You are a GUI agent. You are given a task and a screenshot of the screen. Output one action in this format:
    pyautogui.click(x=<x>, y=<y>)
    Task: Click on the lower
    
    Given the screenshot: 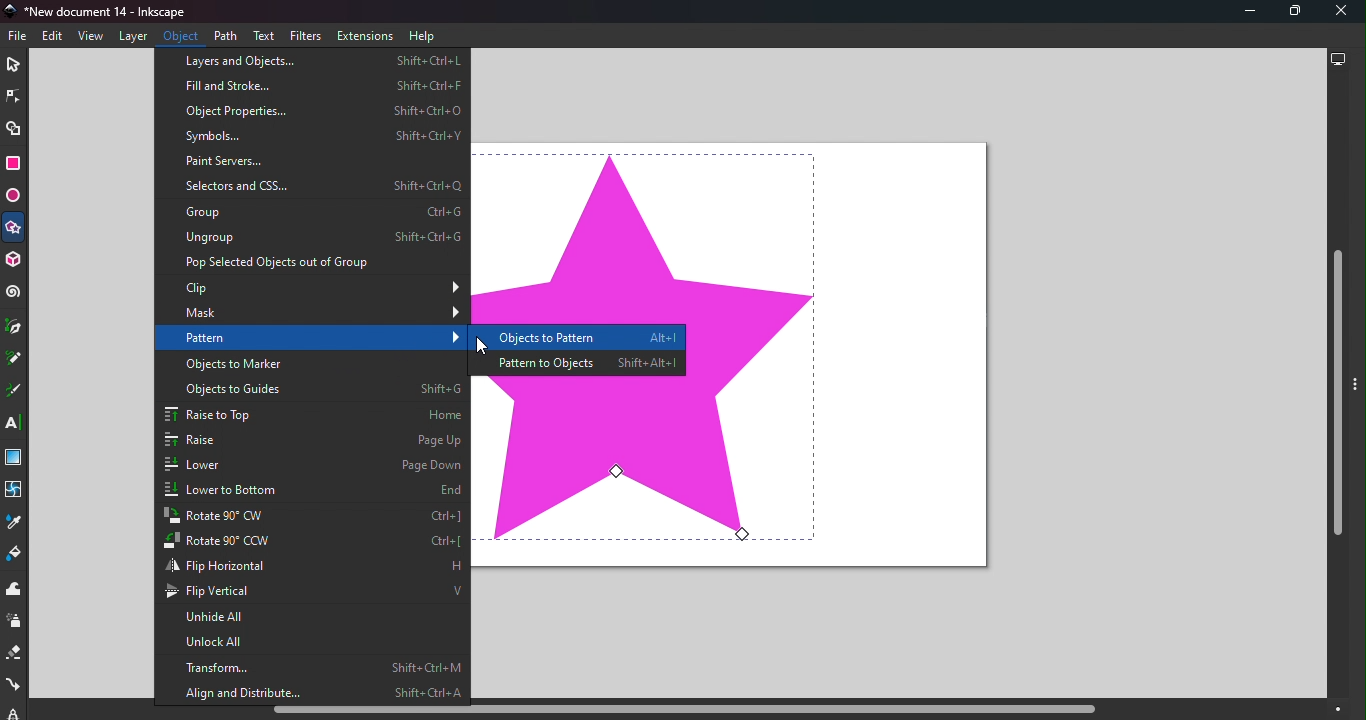 What is the action you would take?
    pyautogui.click(x=315, y=465)
    